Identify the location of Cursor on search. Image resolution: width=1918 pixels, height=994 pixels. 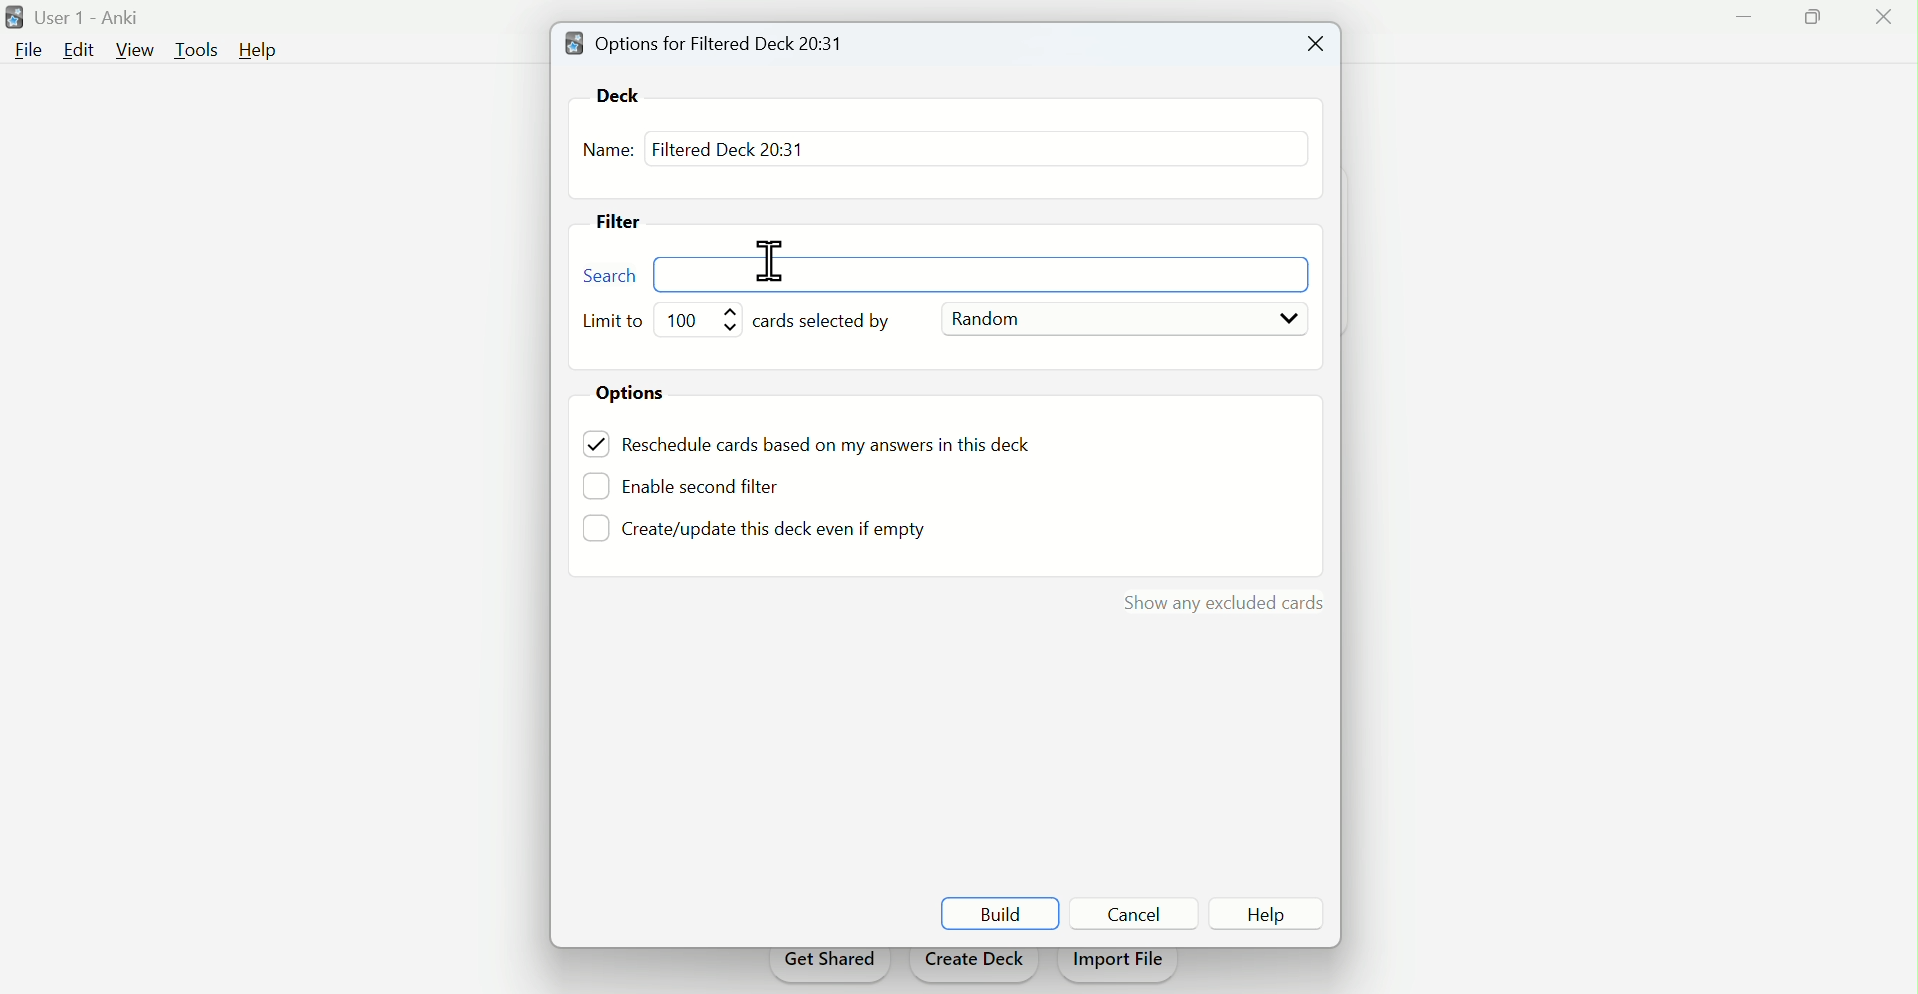
(771, 259).